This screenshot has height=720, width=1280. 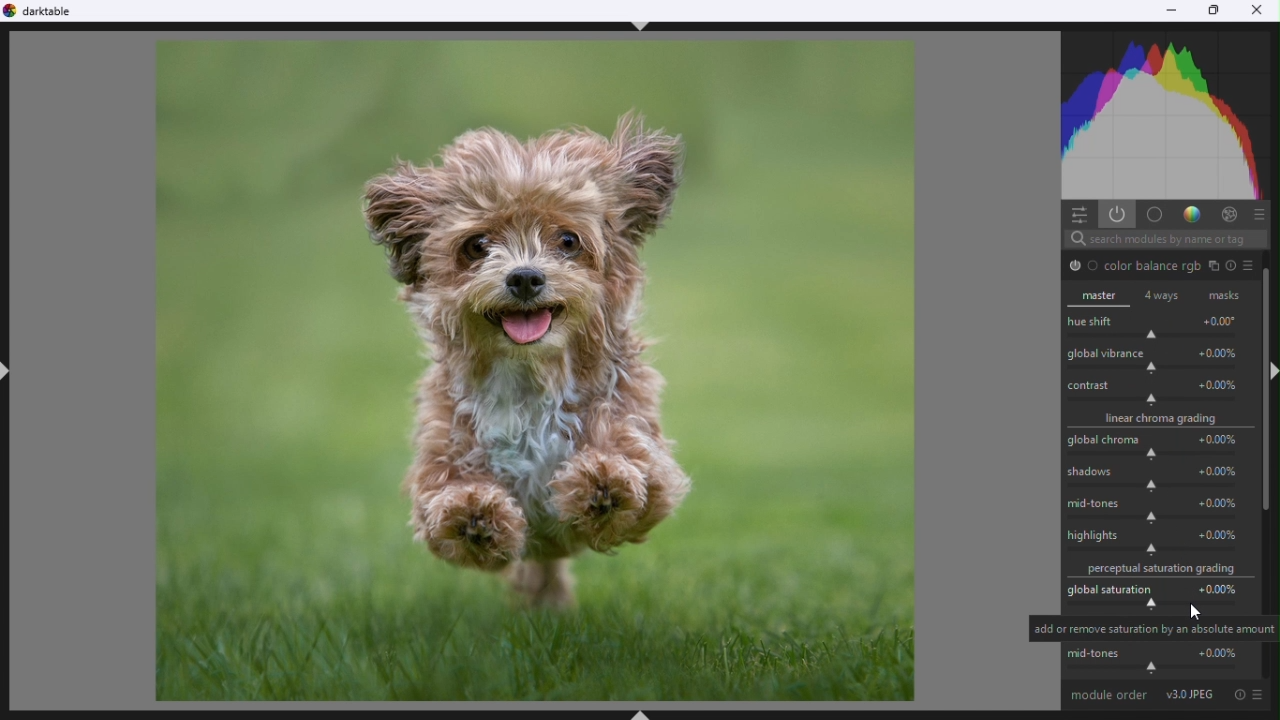 I want to click on presets, so click(x=1261, y=214).